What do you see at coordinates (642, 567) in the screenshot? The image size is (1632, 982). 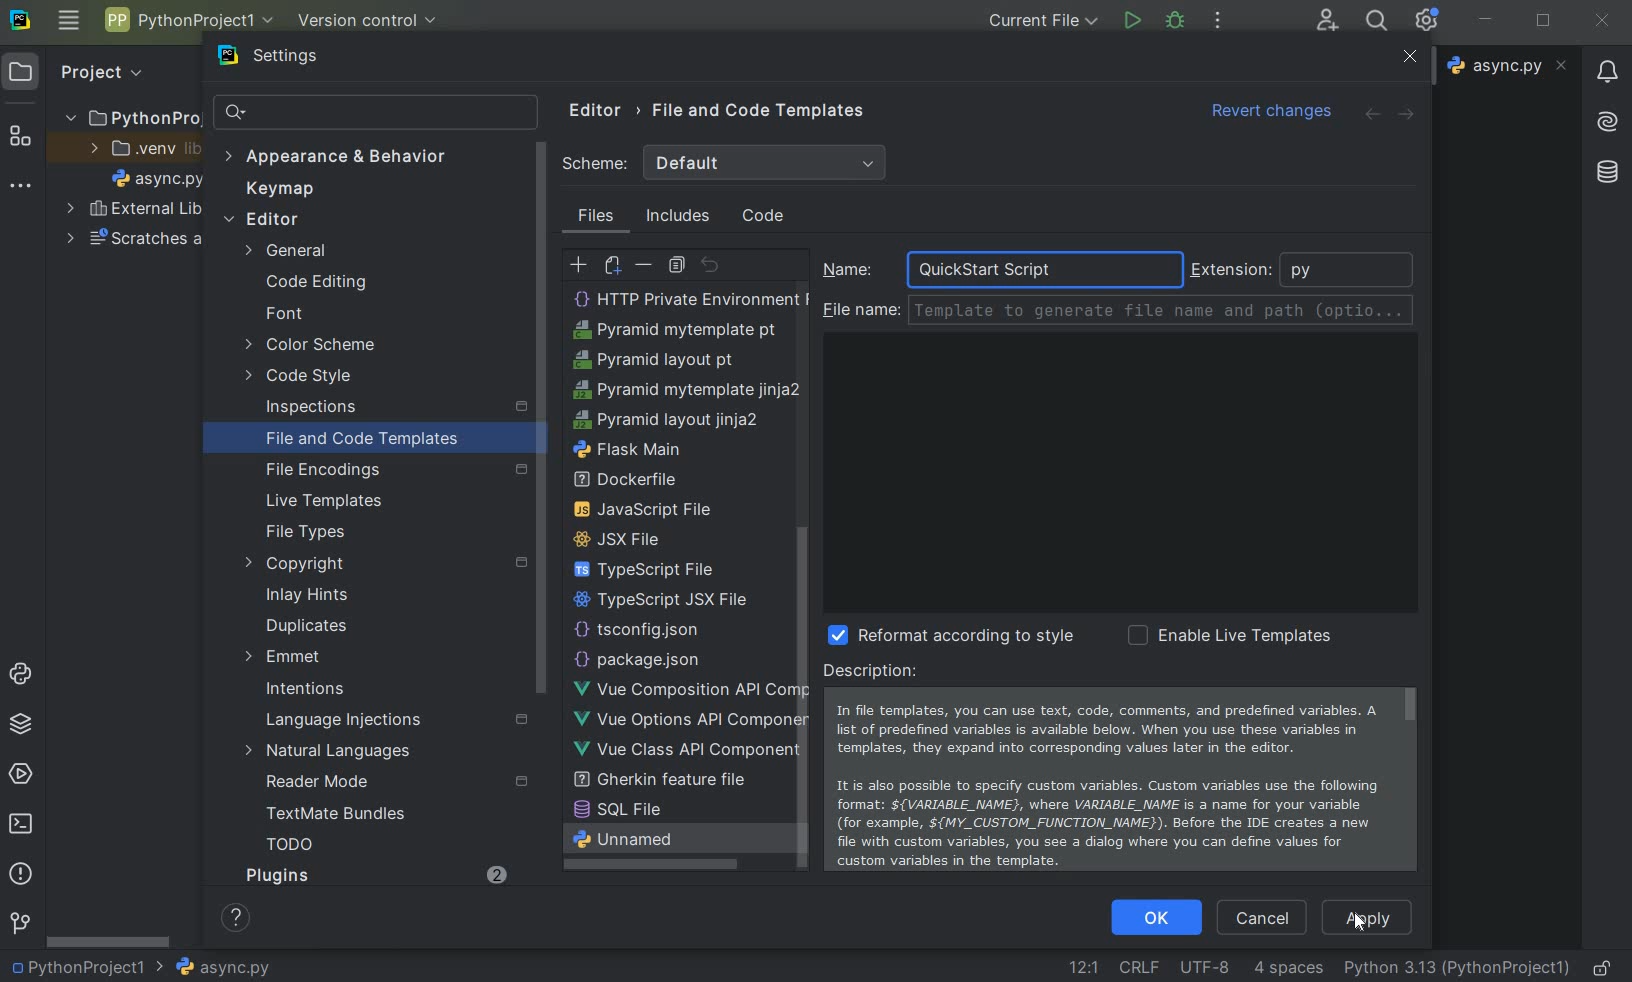 I see `scss file` at bounding box center [642, 567].